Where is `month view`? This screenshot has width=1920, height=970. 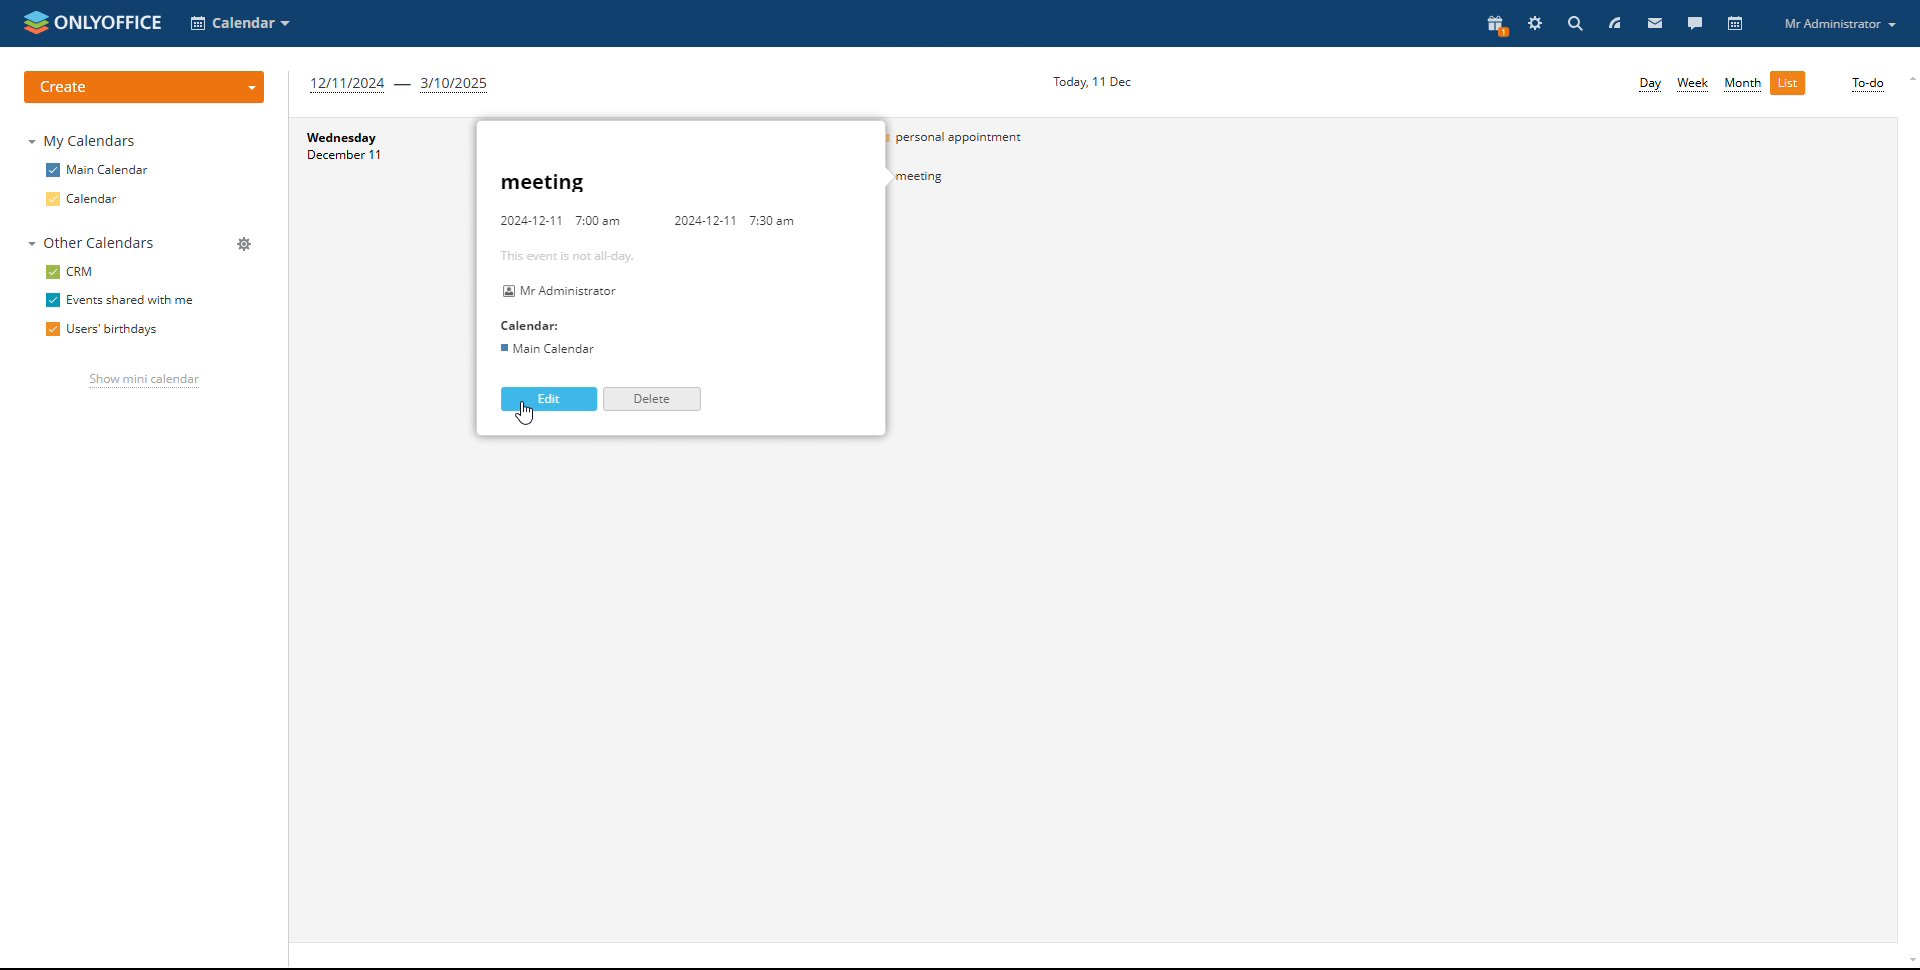 month view is located at coordinates (1743, 85).